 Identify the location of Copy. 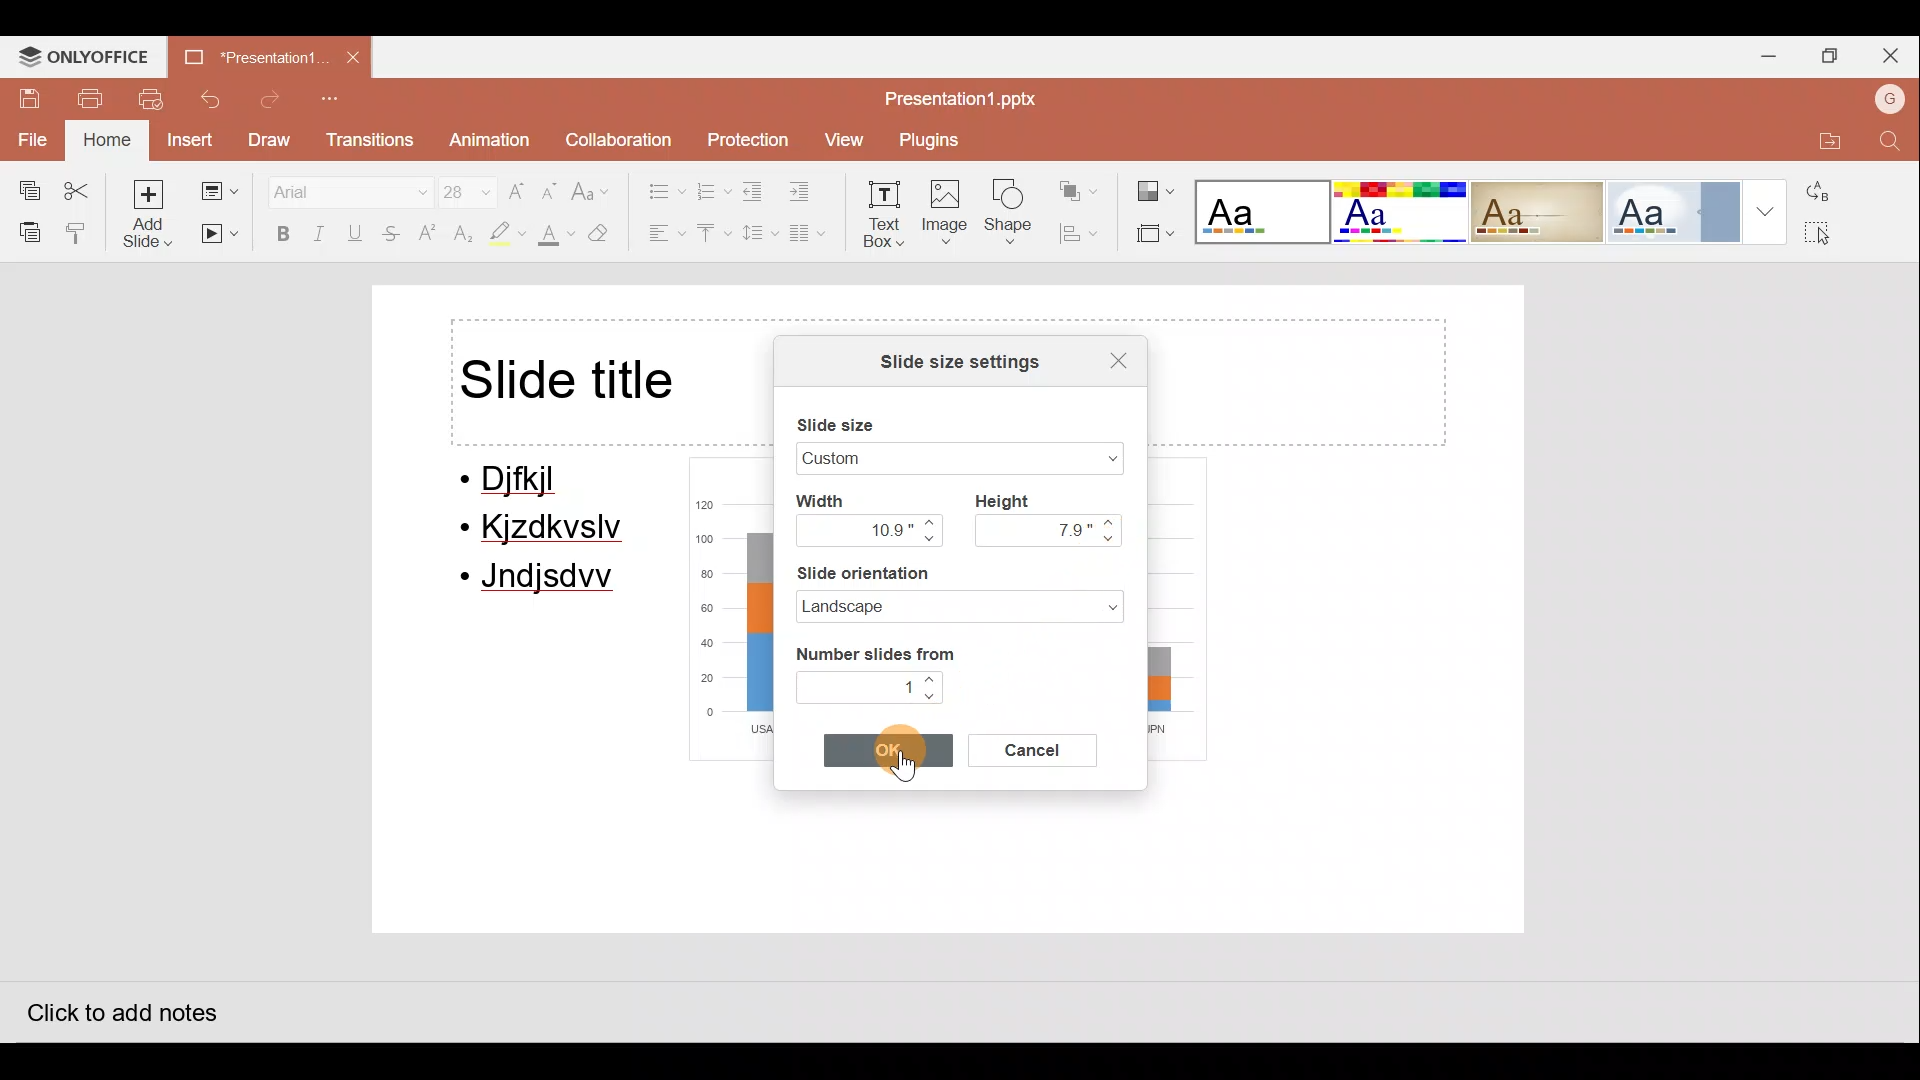
(23, 186).